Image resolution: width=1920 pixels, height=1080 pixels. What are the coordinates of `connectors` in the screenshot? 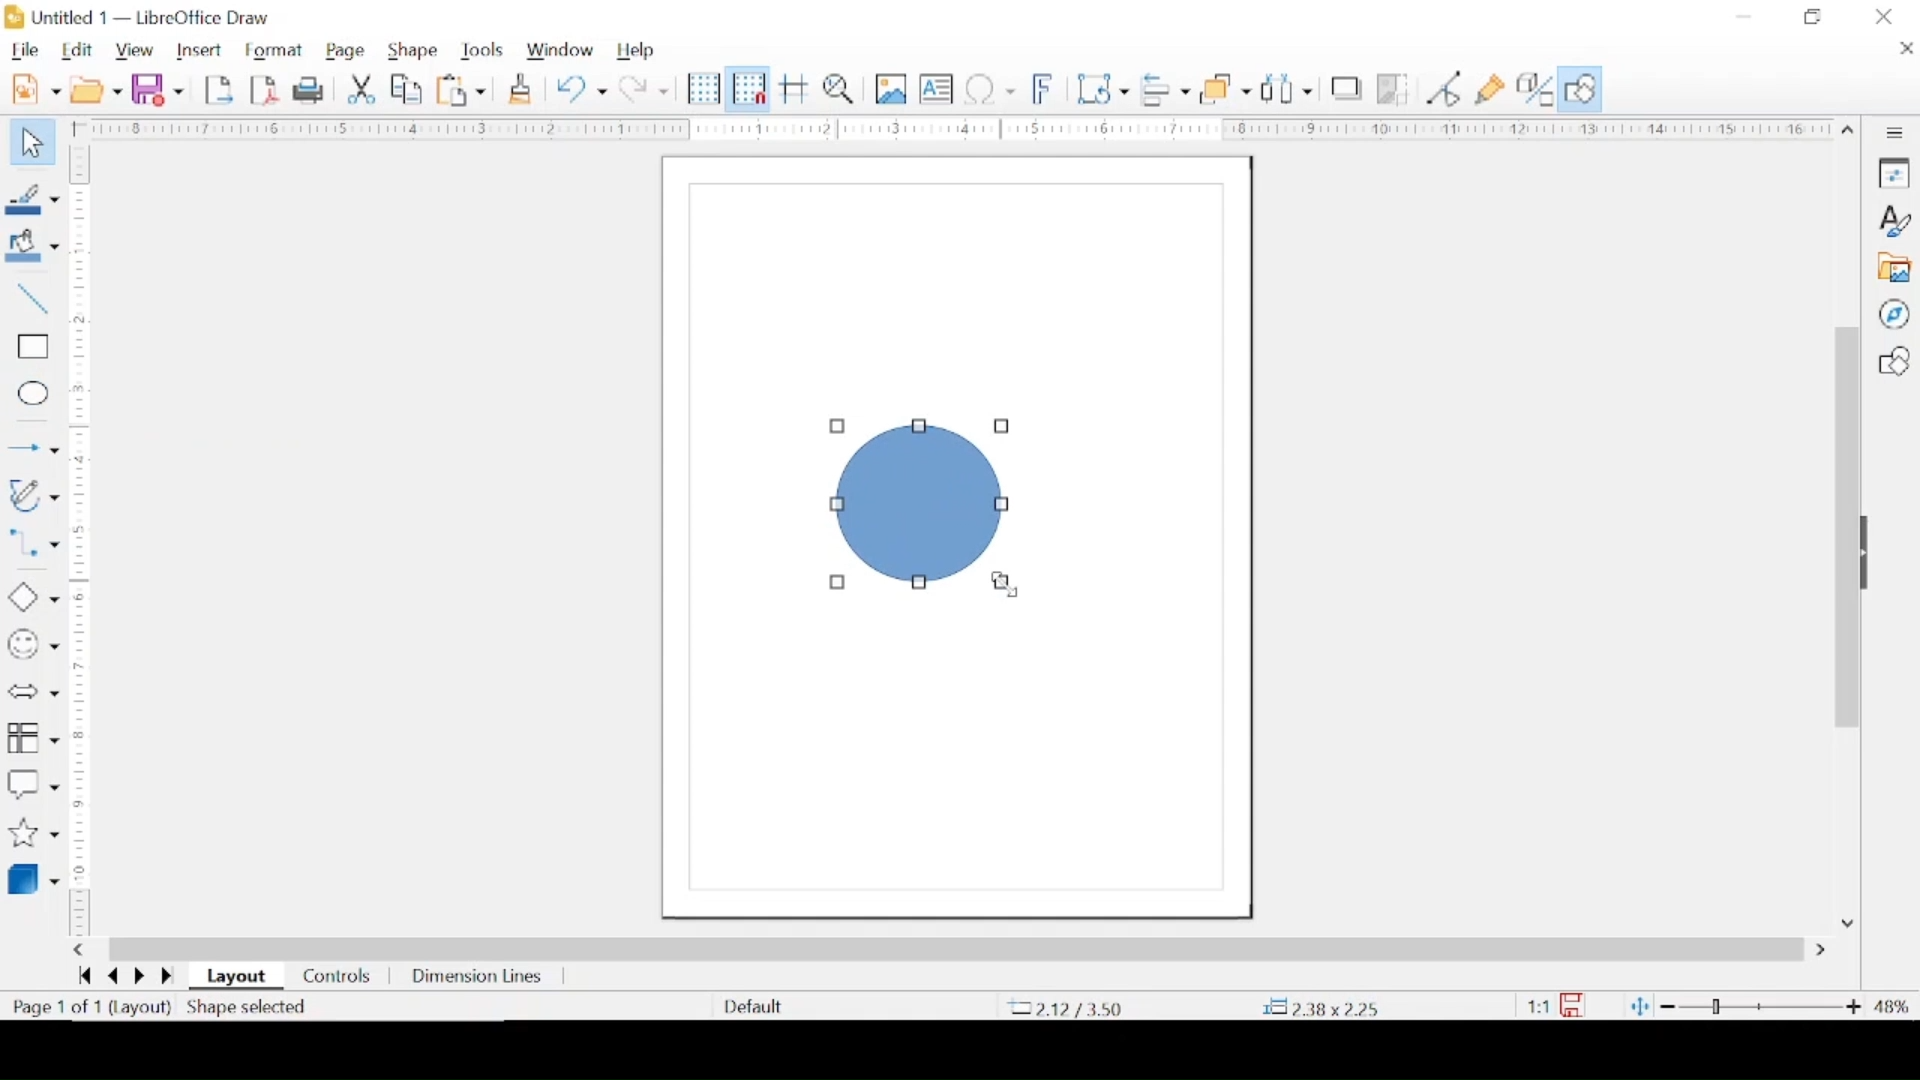 It's located at (33, 548).